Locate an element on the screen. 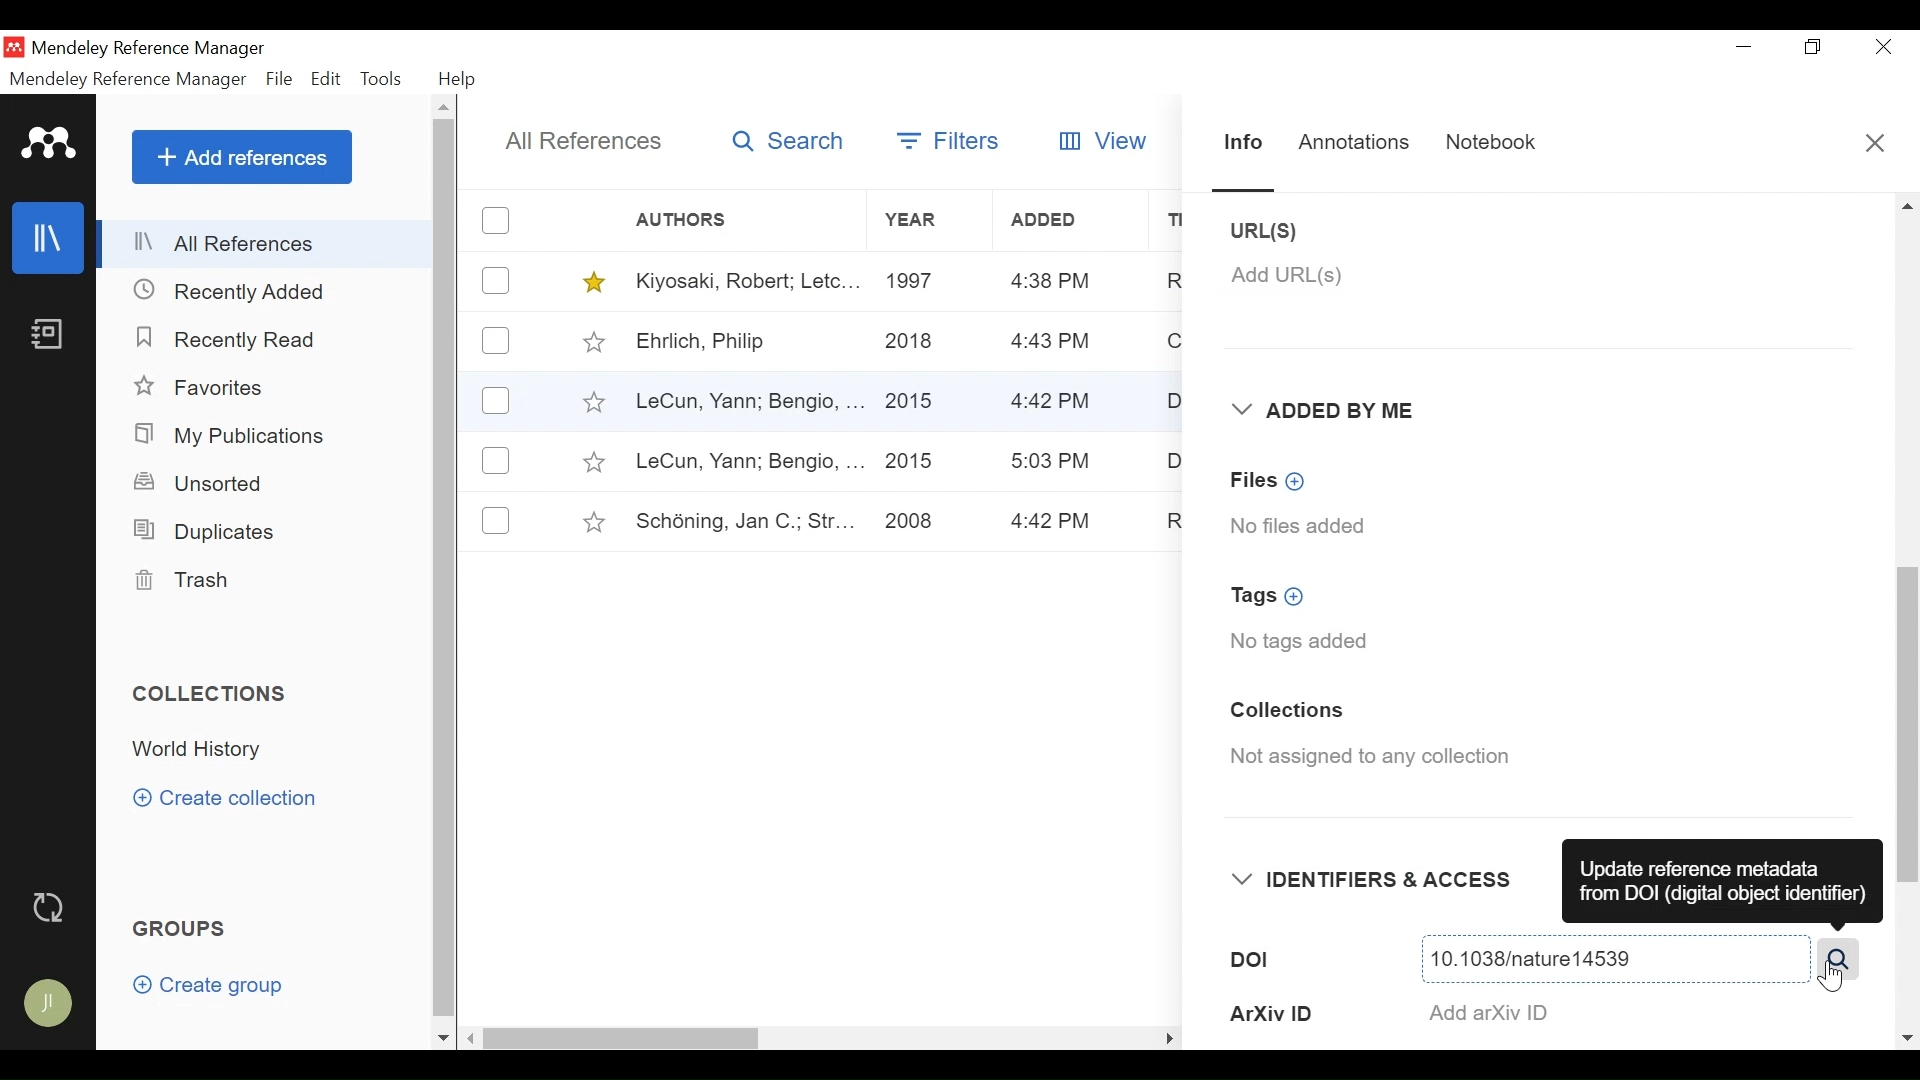 The image size is (1920, 1080). 2015 is located at coordinates (911, 462).